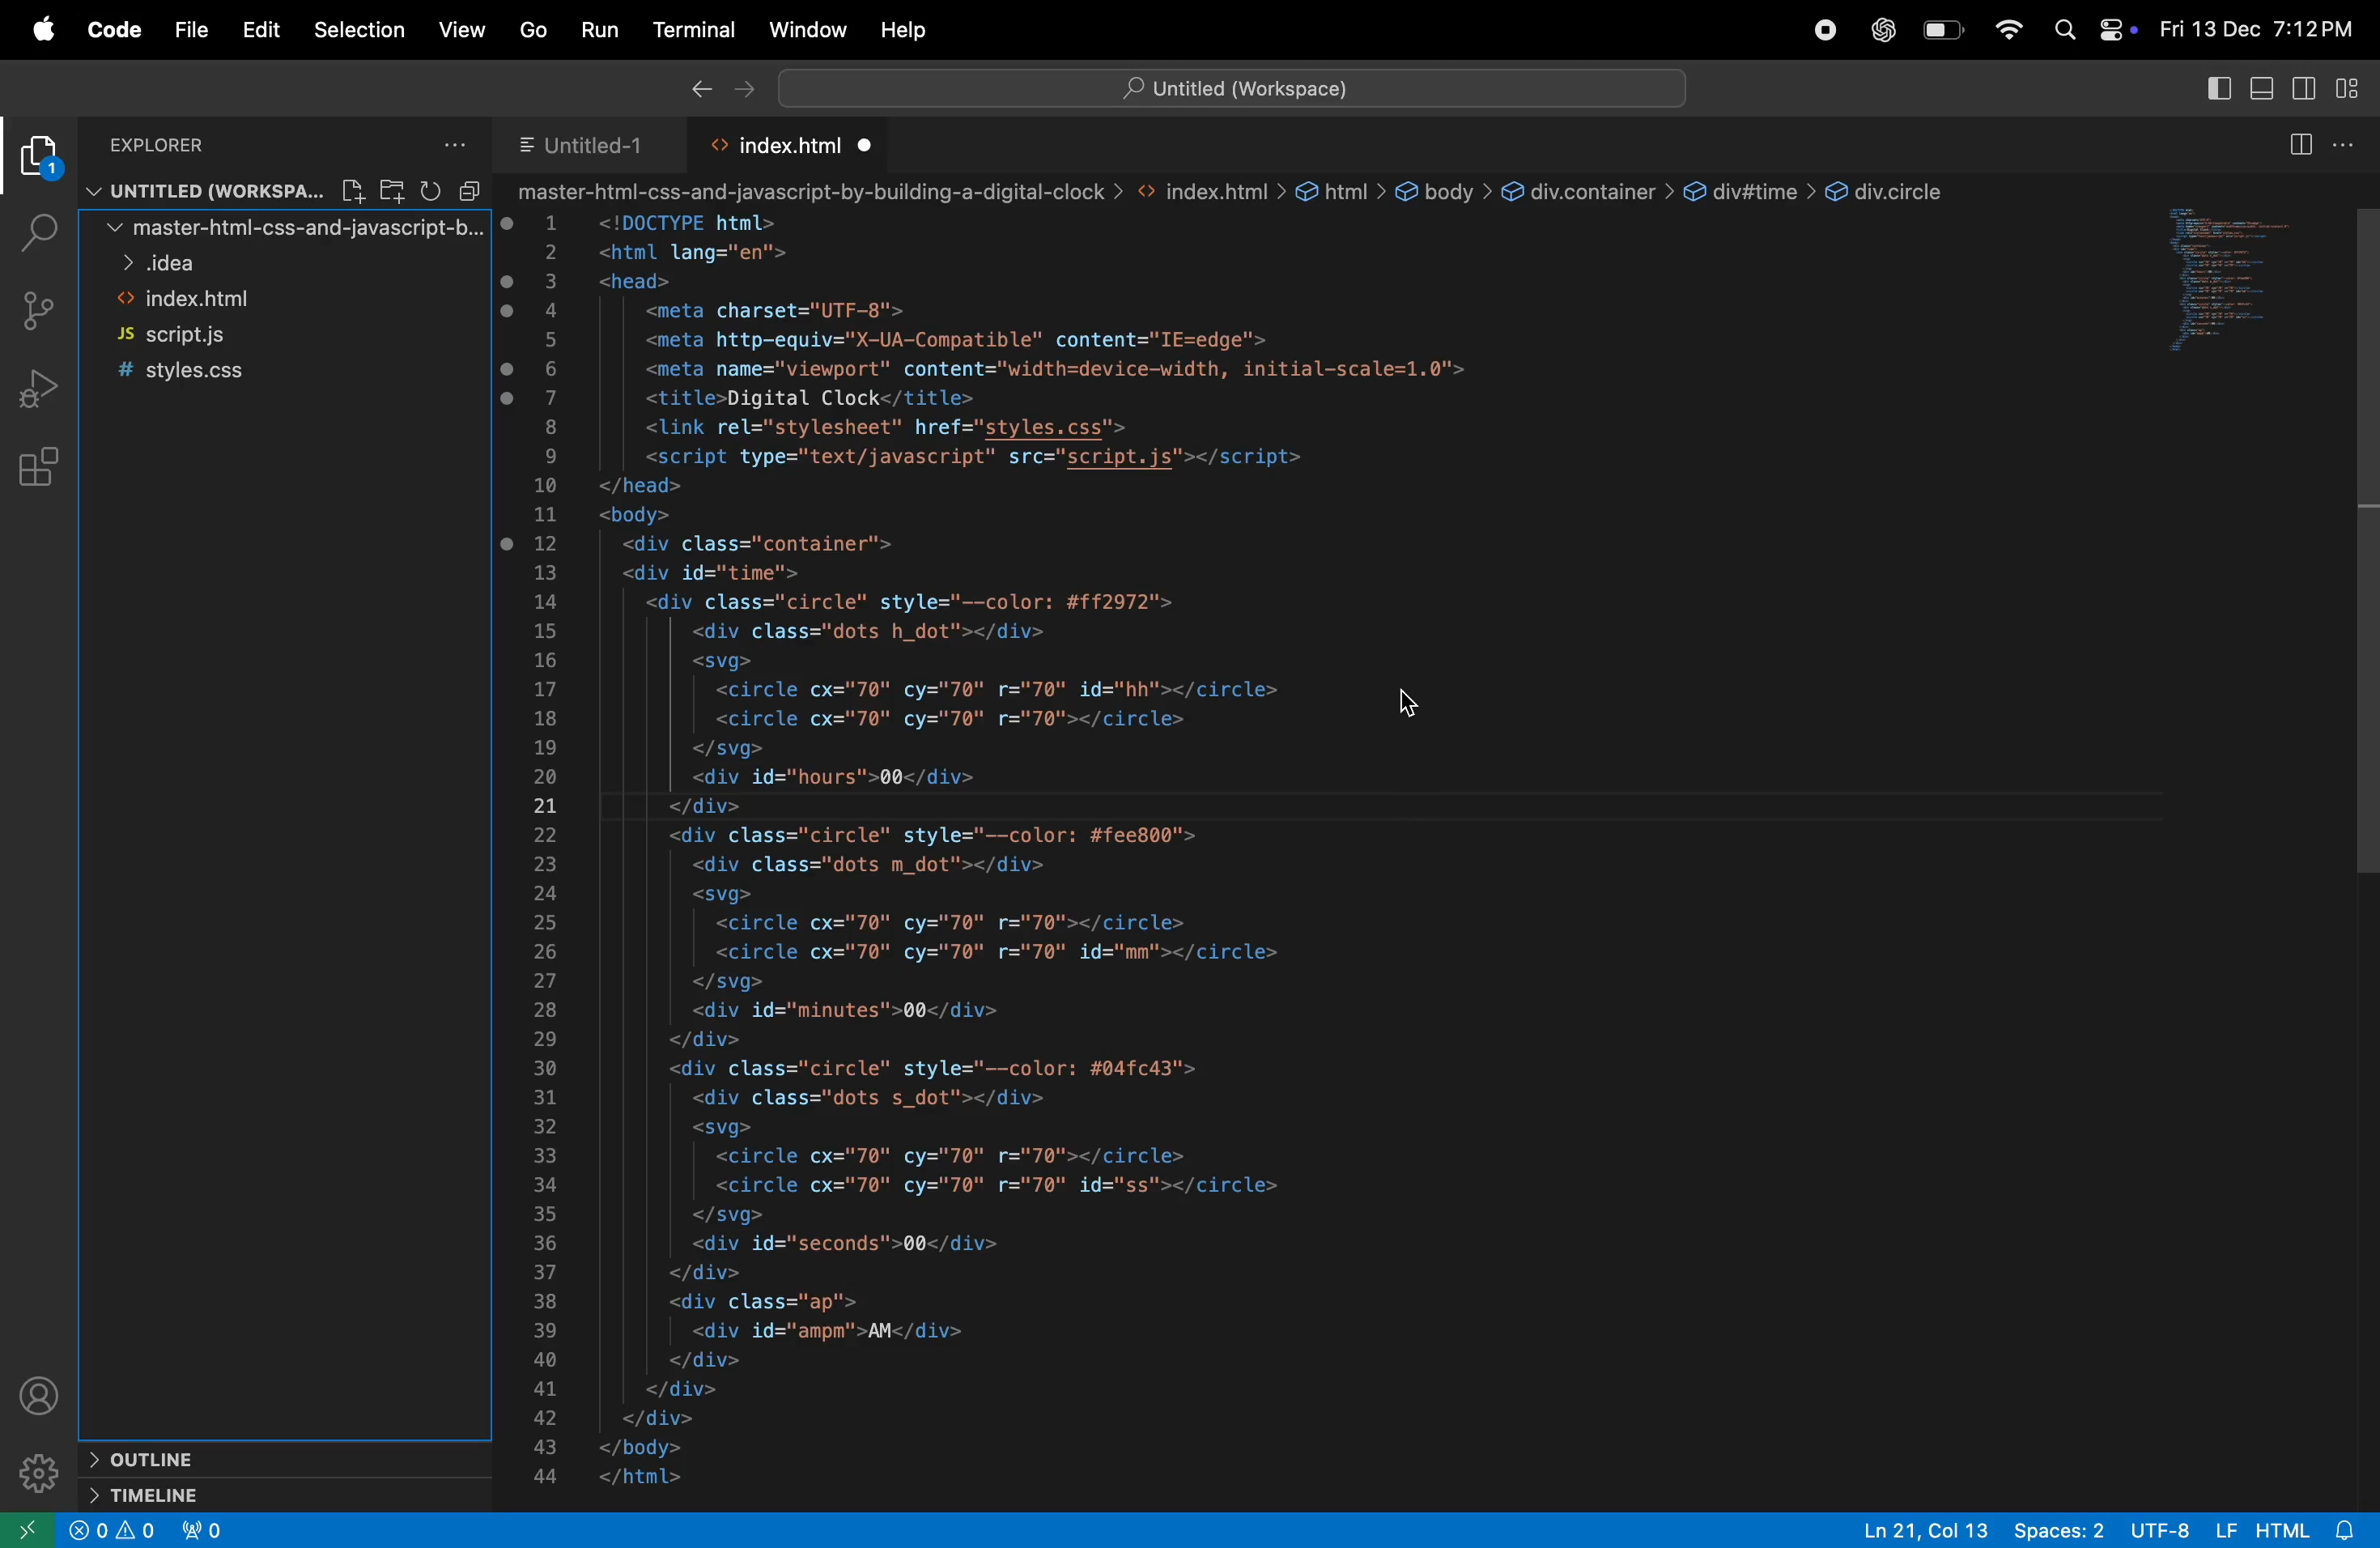 This screenshot has height=1548, width=2380. What do you see at coordinates (117, 1534) in the screenshot?
I see `create alert` at bounding box center [117, 1534].